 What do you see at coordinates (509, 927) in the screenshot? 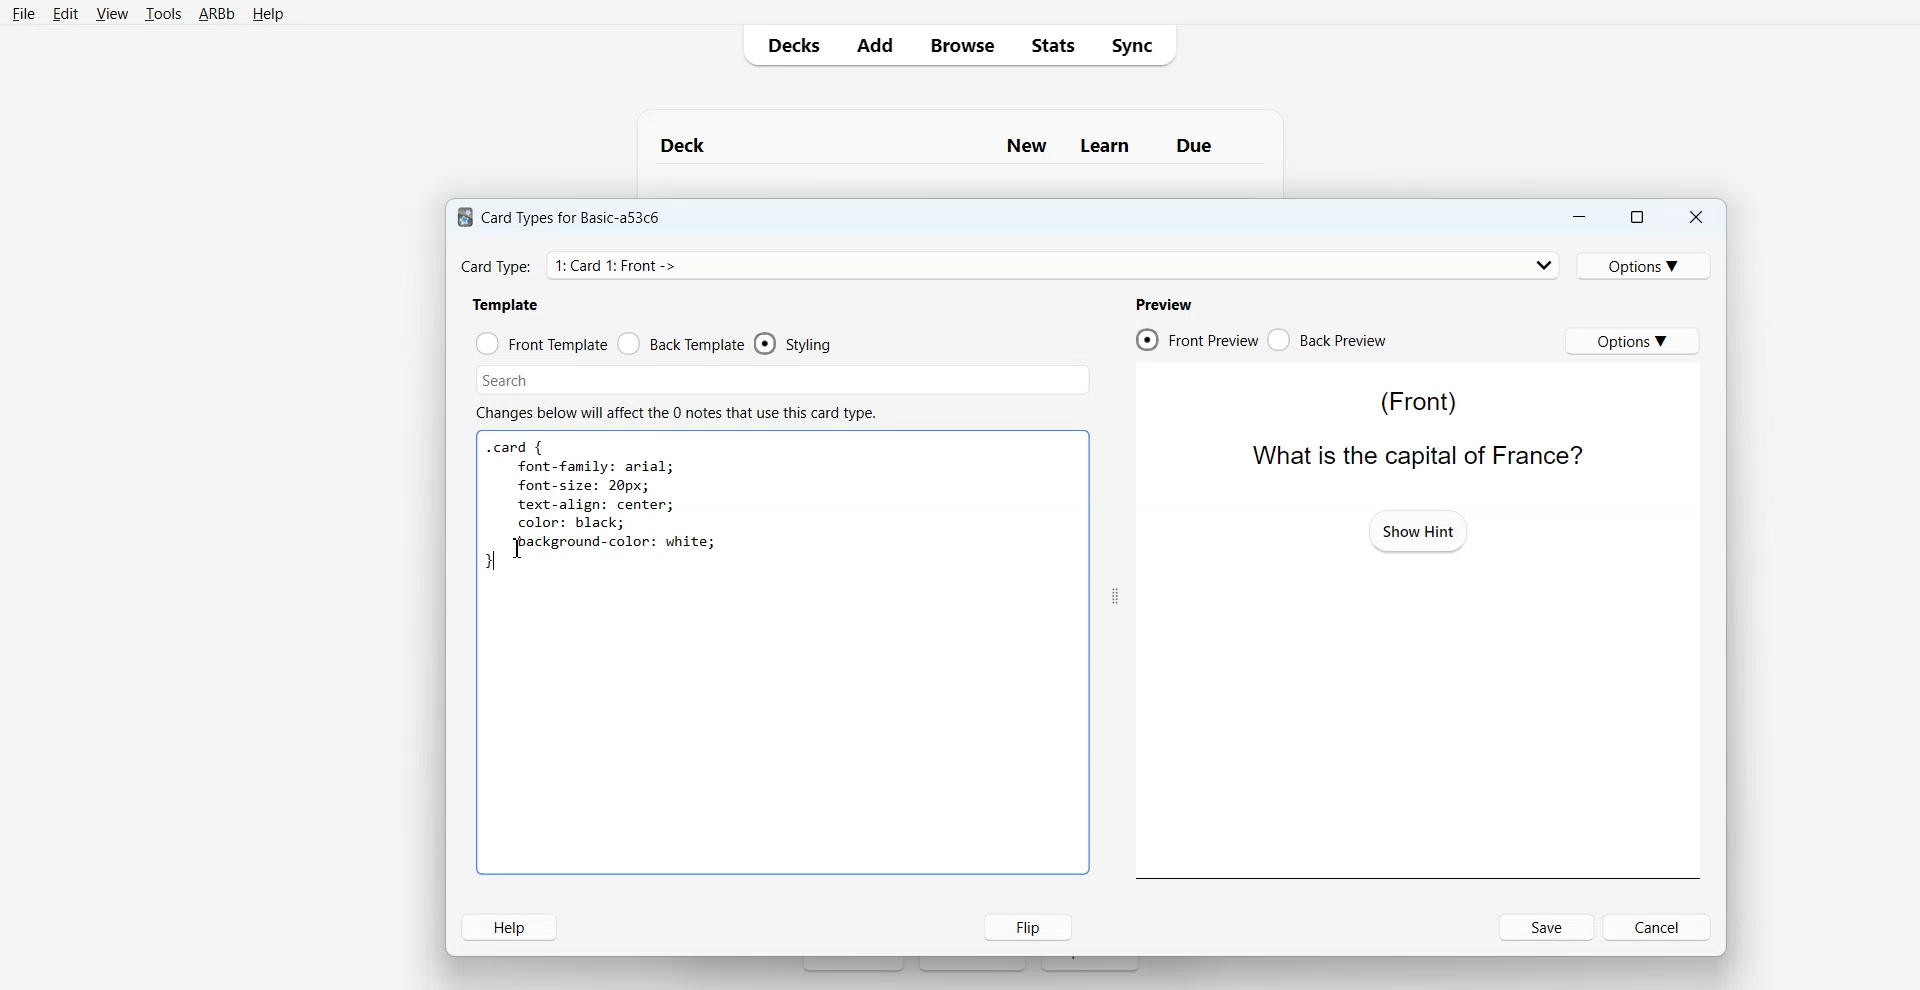
I see `Help` at bounding box center [509, 927].